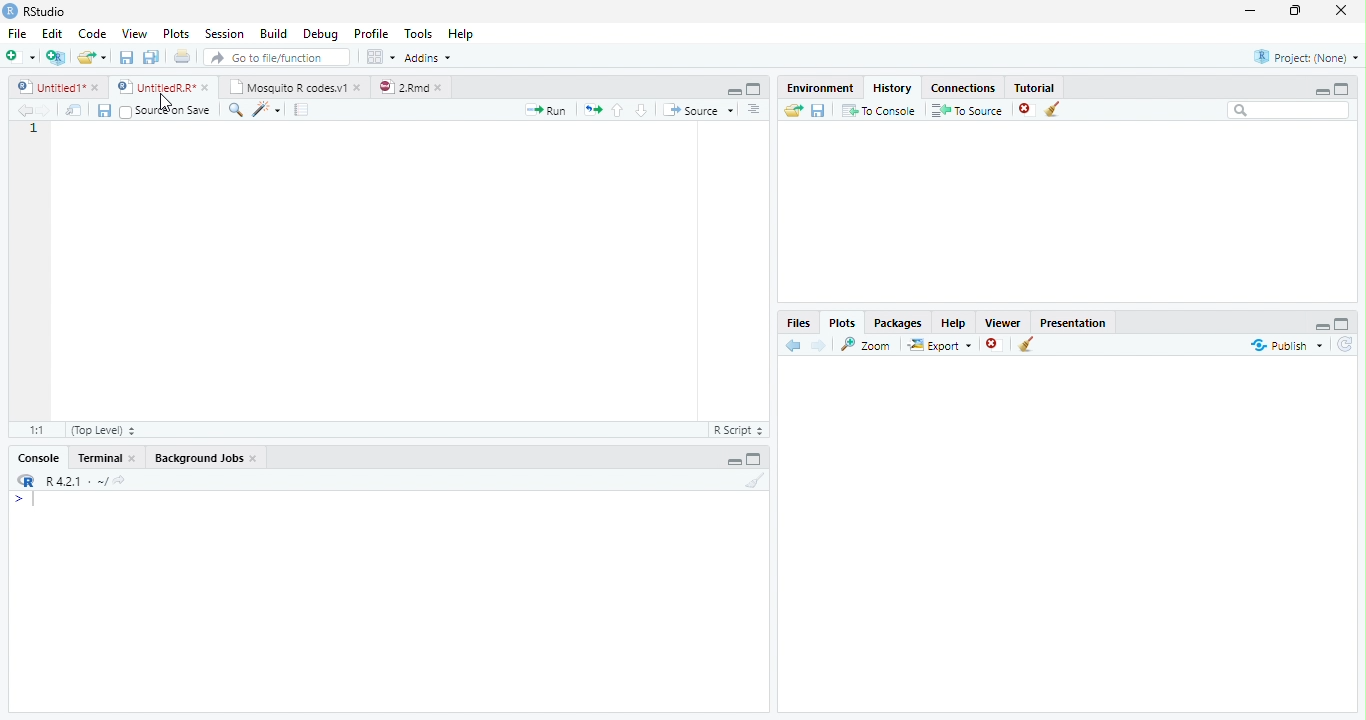 Image resolution: width=1366 pixels, height=720 pixels. Describe the element at coordinates (1296, 11) in the screenshot. I see `Maximize` at that location.